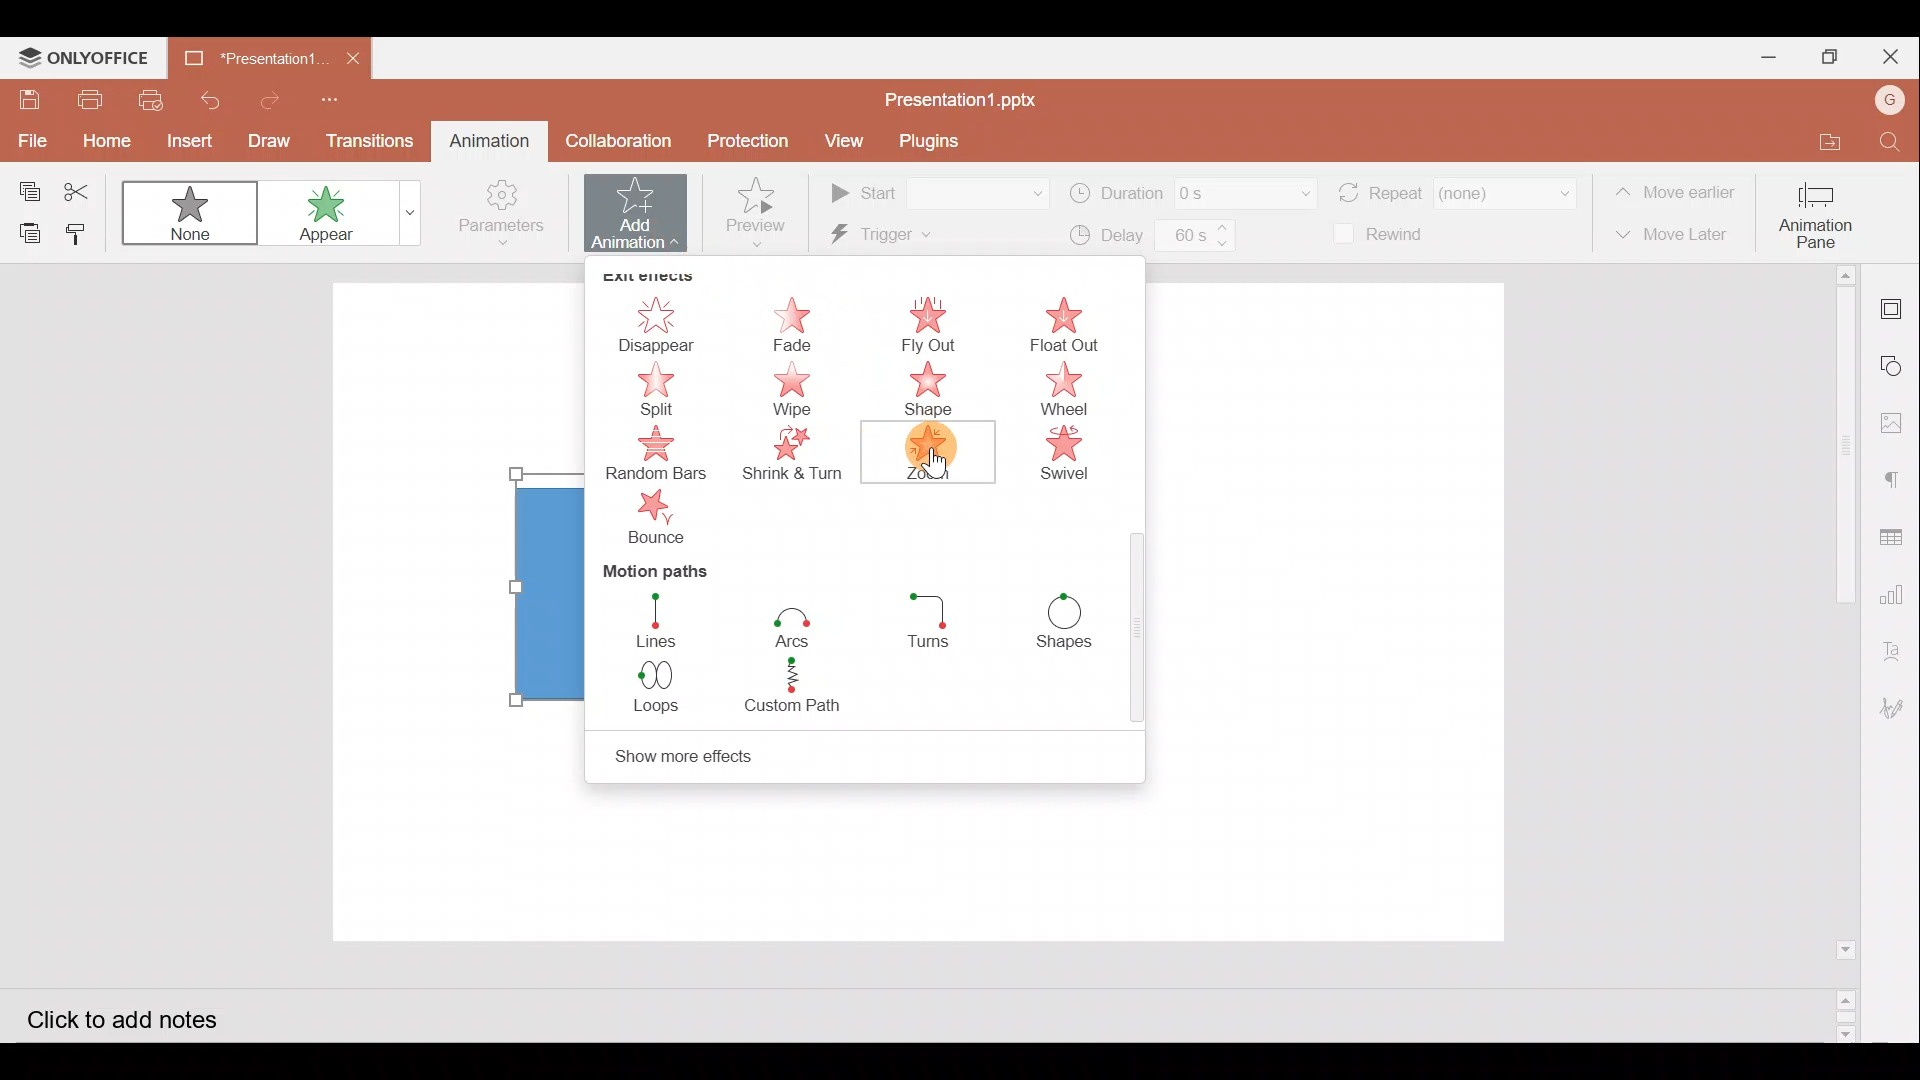  I want to click on Disappear, so click(655, 313).